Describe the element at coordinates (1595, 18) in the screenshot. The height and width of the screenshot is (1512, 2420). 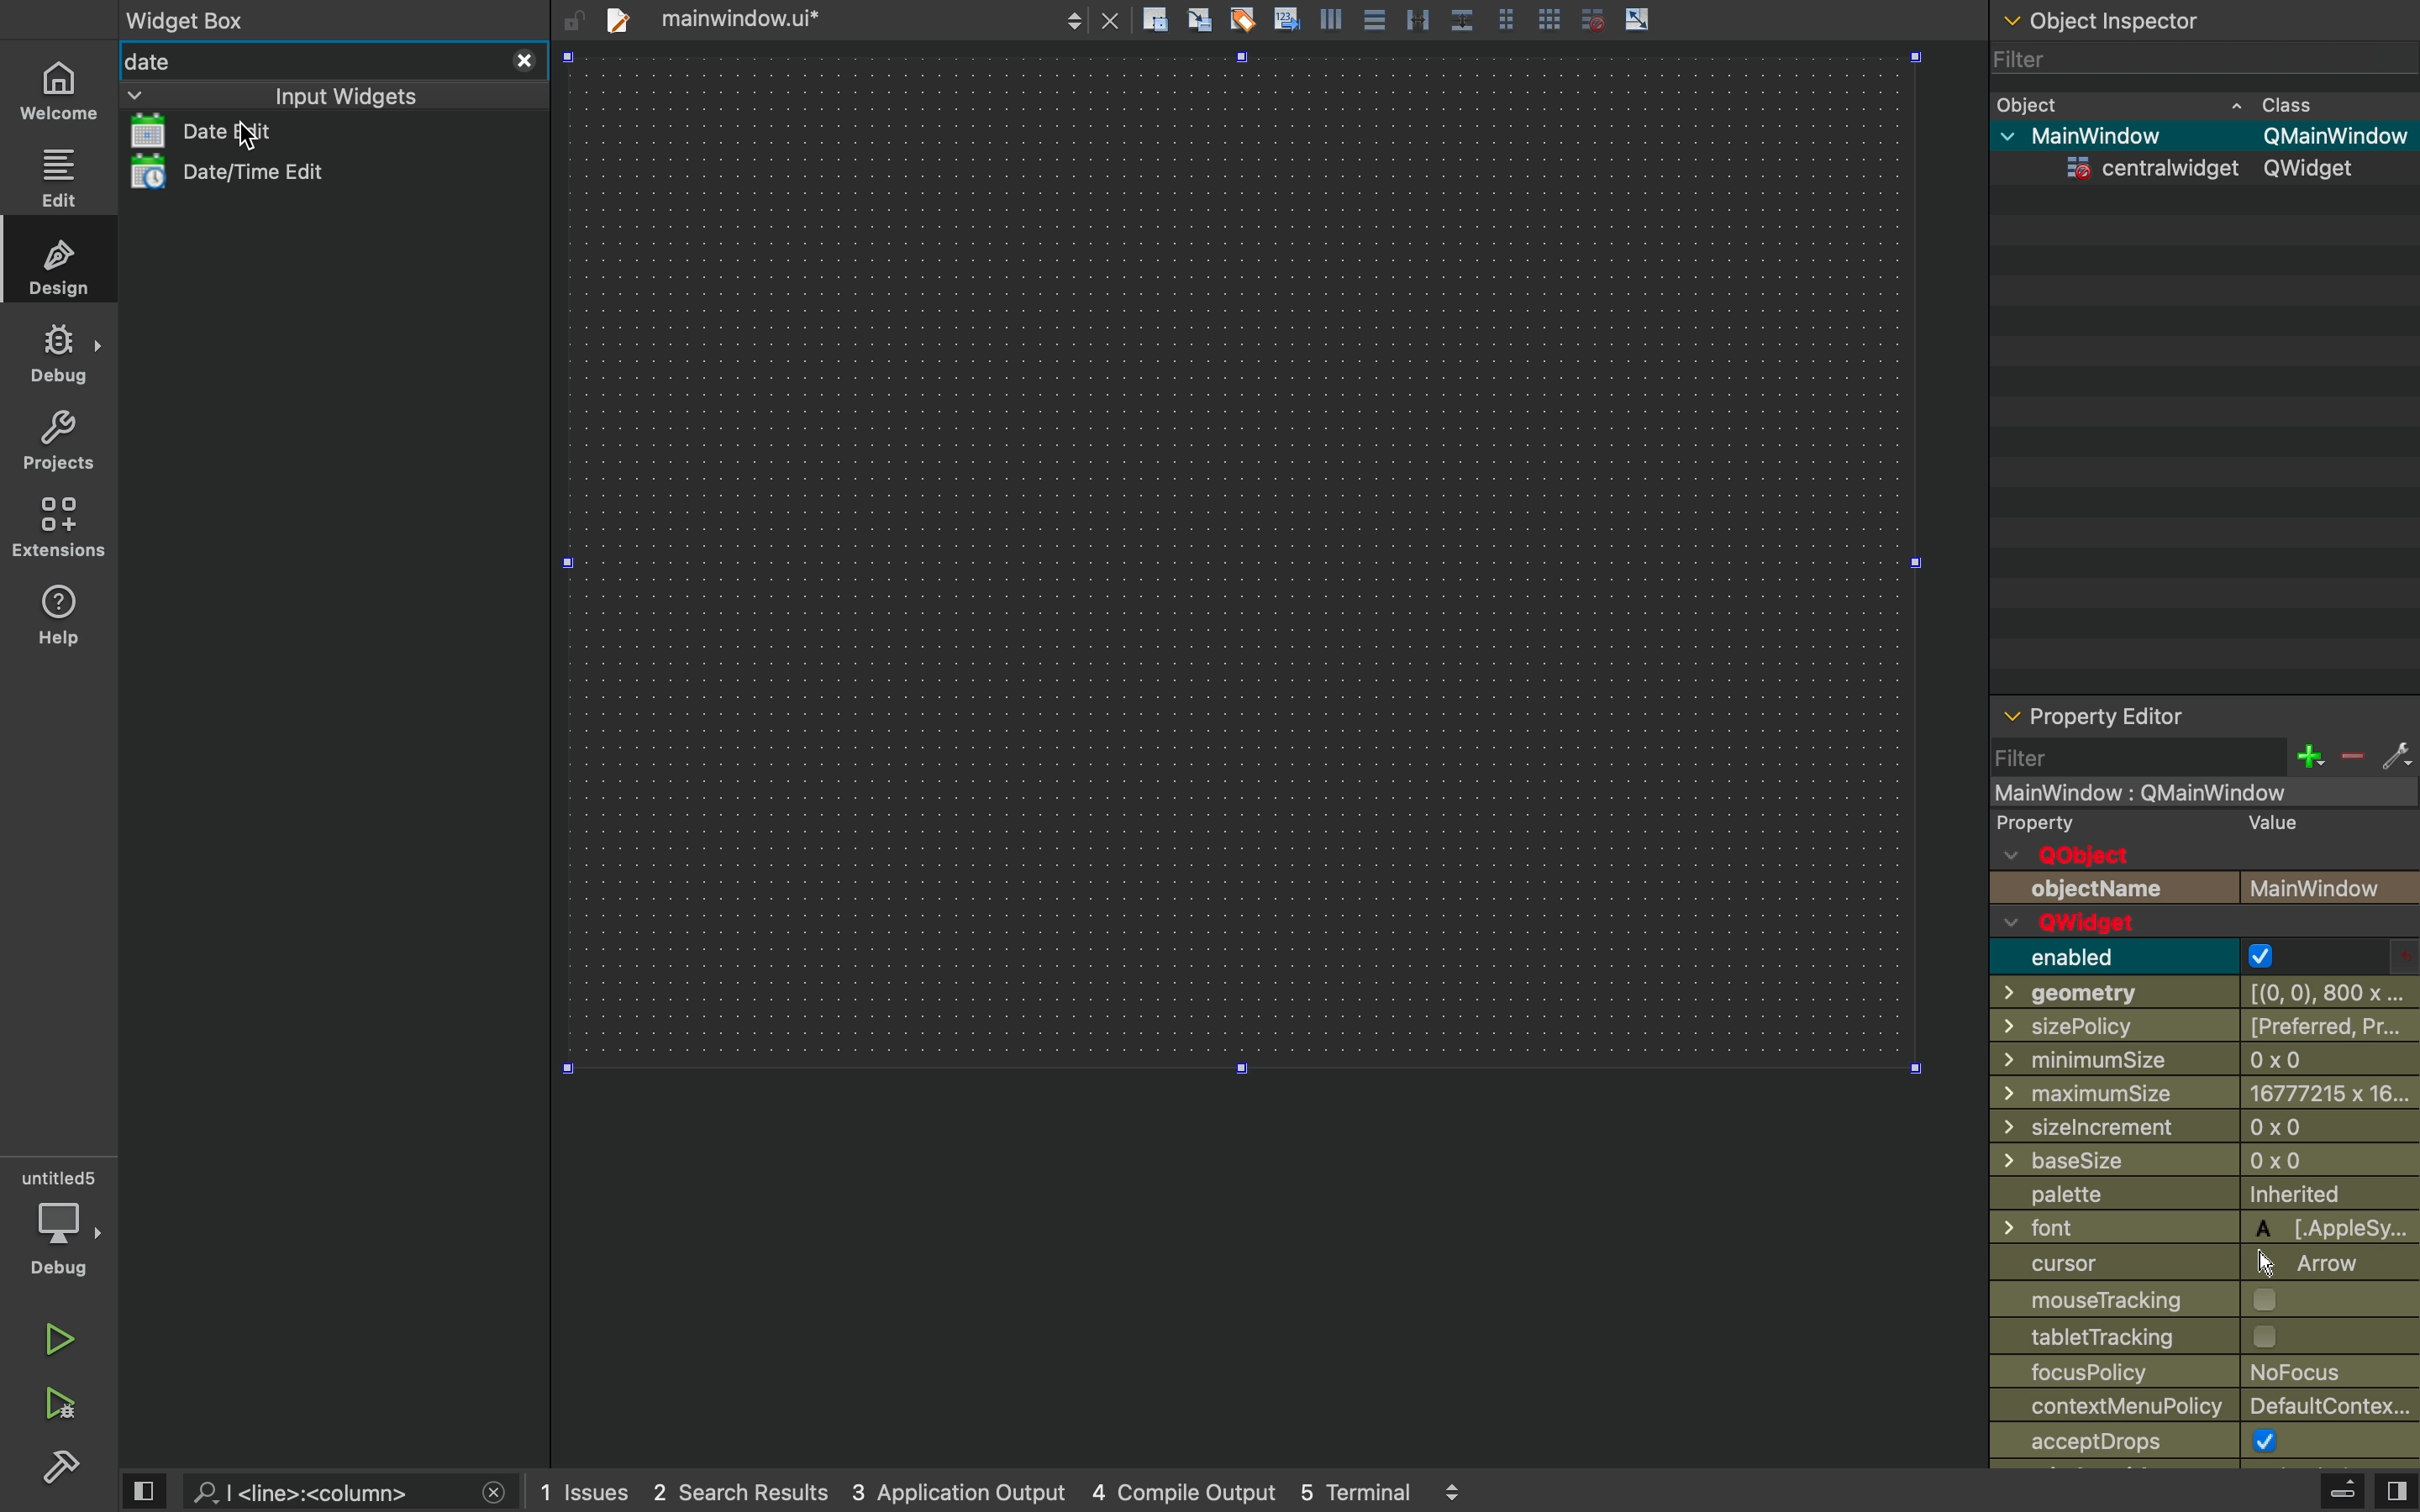
I see `disable grid snap` at that location.